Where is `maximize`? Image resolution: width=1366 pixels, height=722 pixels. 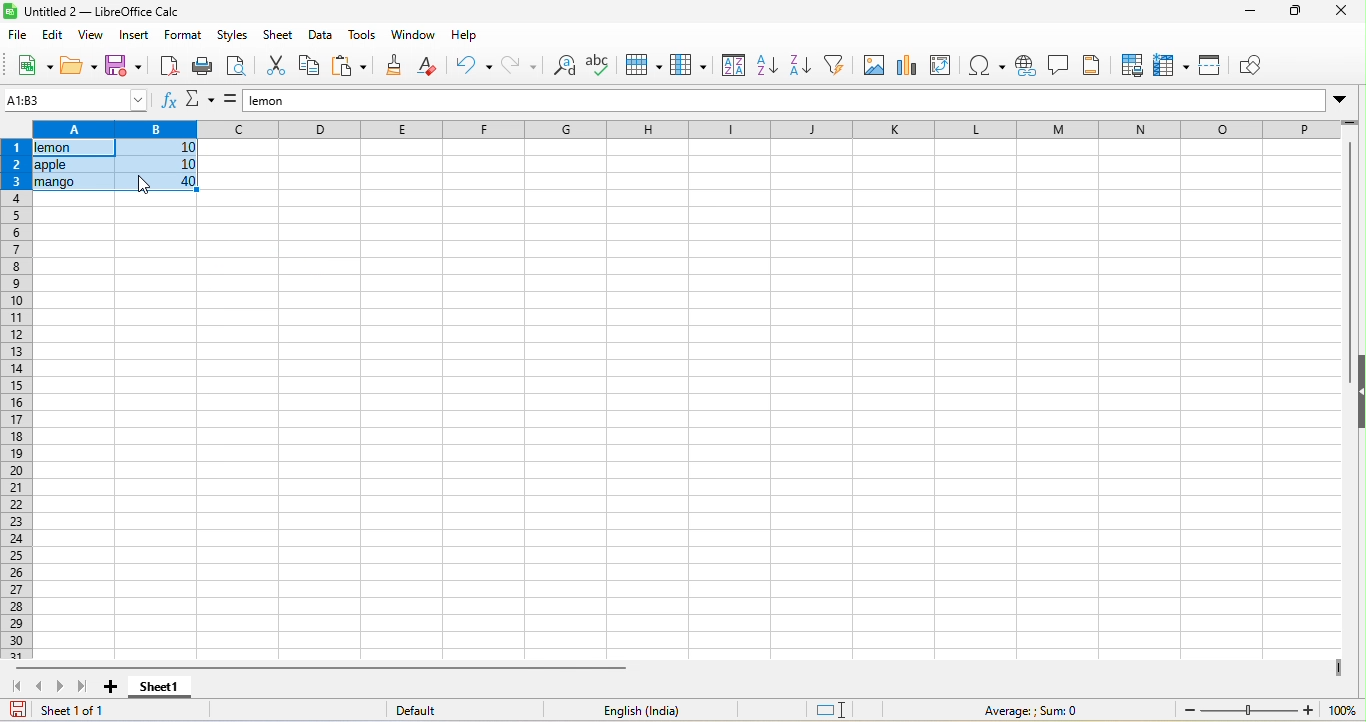
maximize is located at coordinates (1292, 12).